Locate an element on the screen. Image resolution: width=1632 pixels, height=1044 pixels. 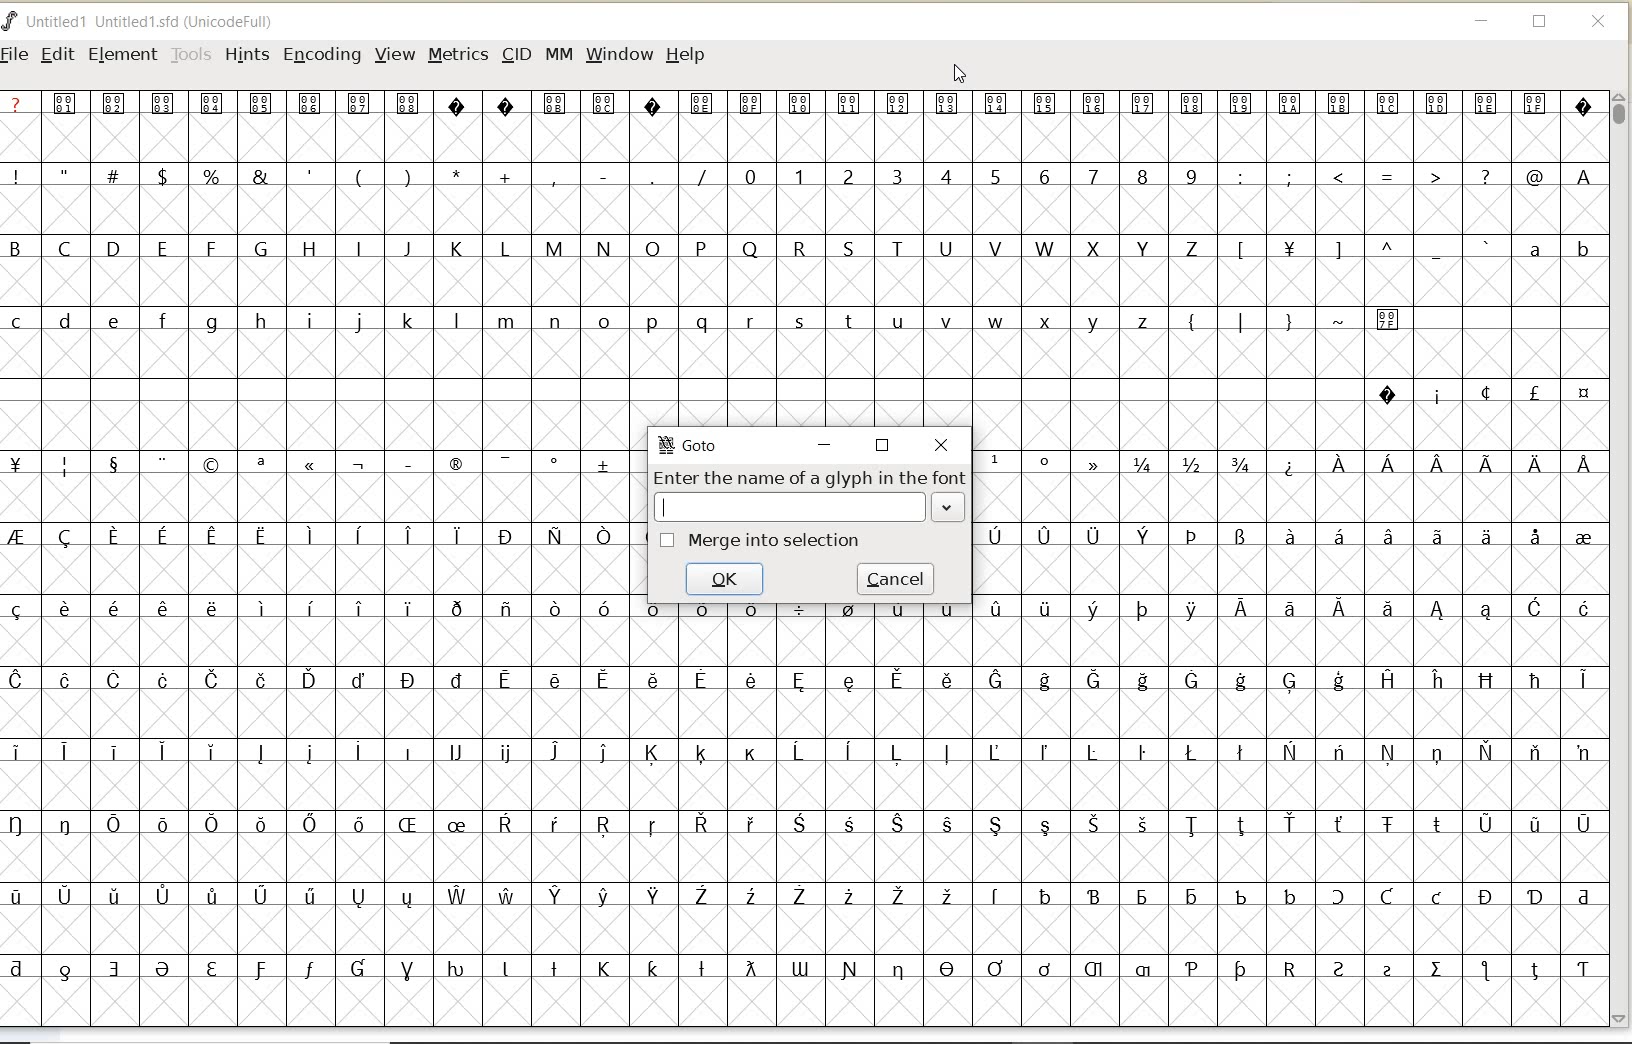
minimize is located at coordinates (824, 444).